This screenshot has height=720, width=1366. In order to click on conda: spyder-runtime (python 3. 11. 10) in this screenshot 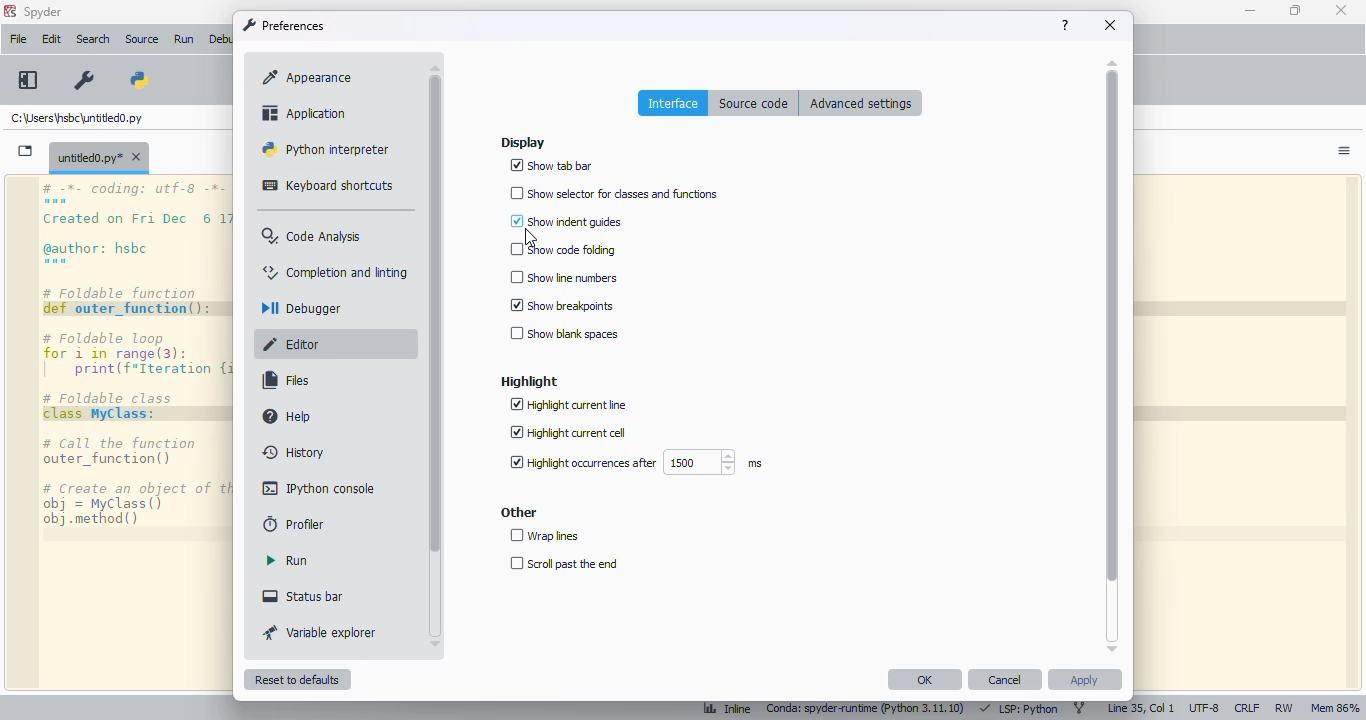, I will do `click(869, 710)`.